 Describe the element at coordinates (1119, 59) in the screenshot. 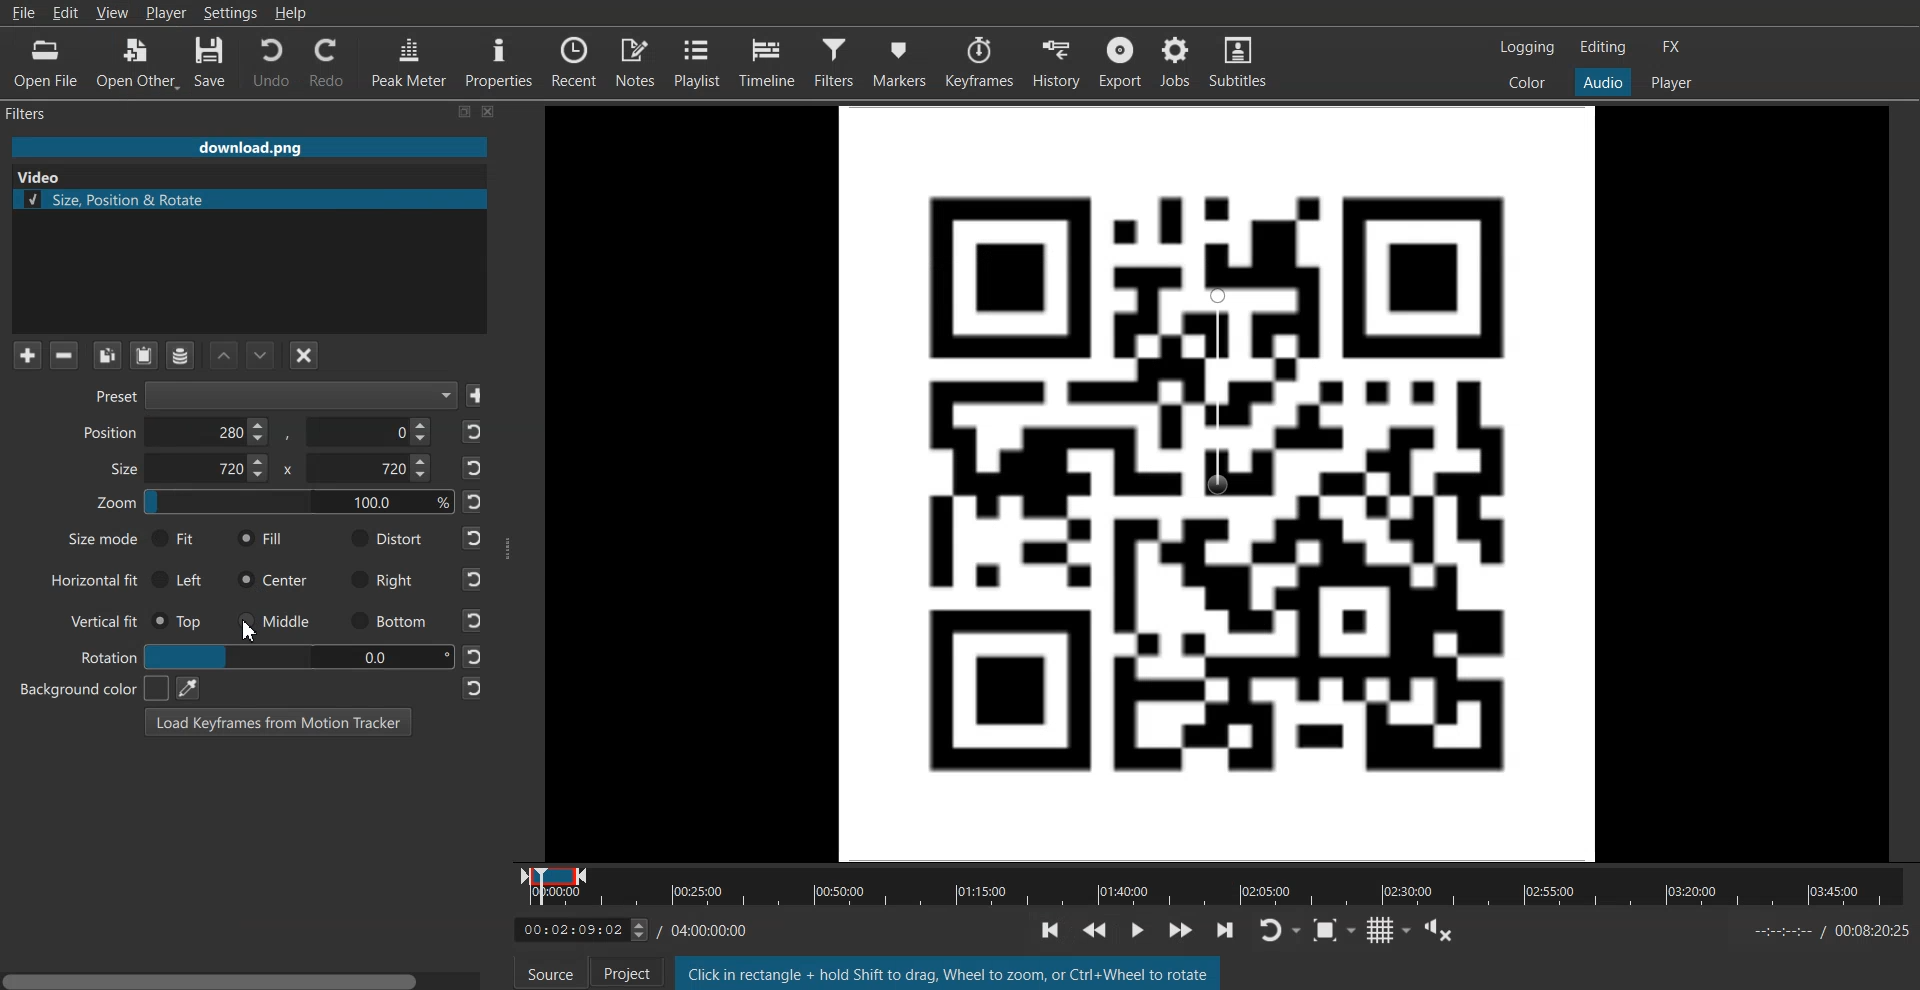

I see `Export` at that location.